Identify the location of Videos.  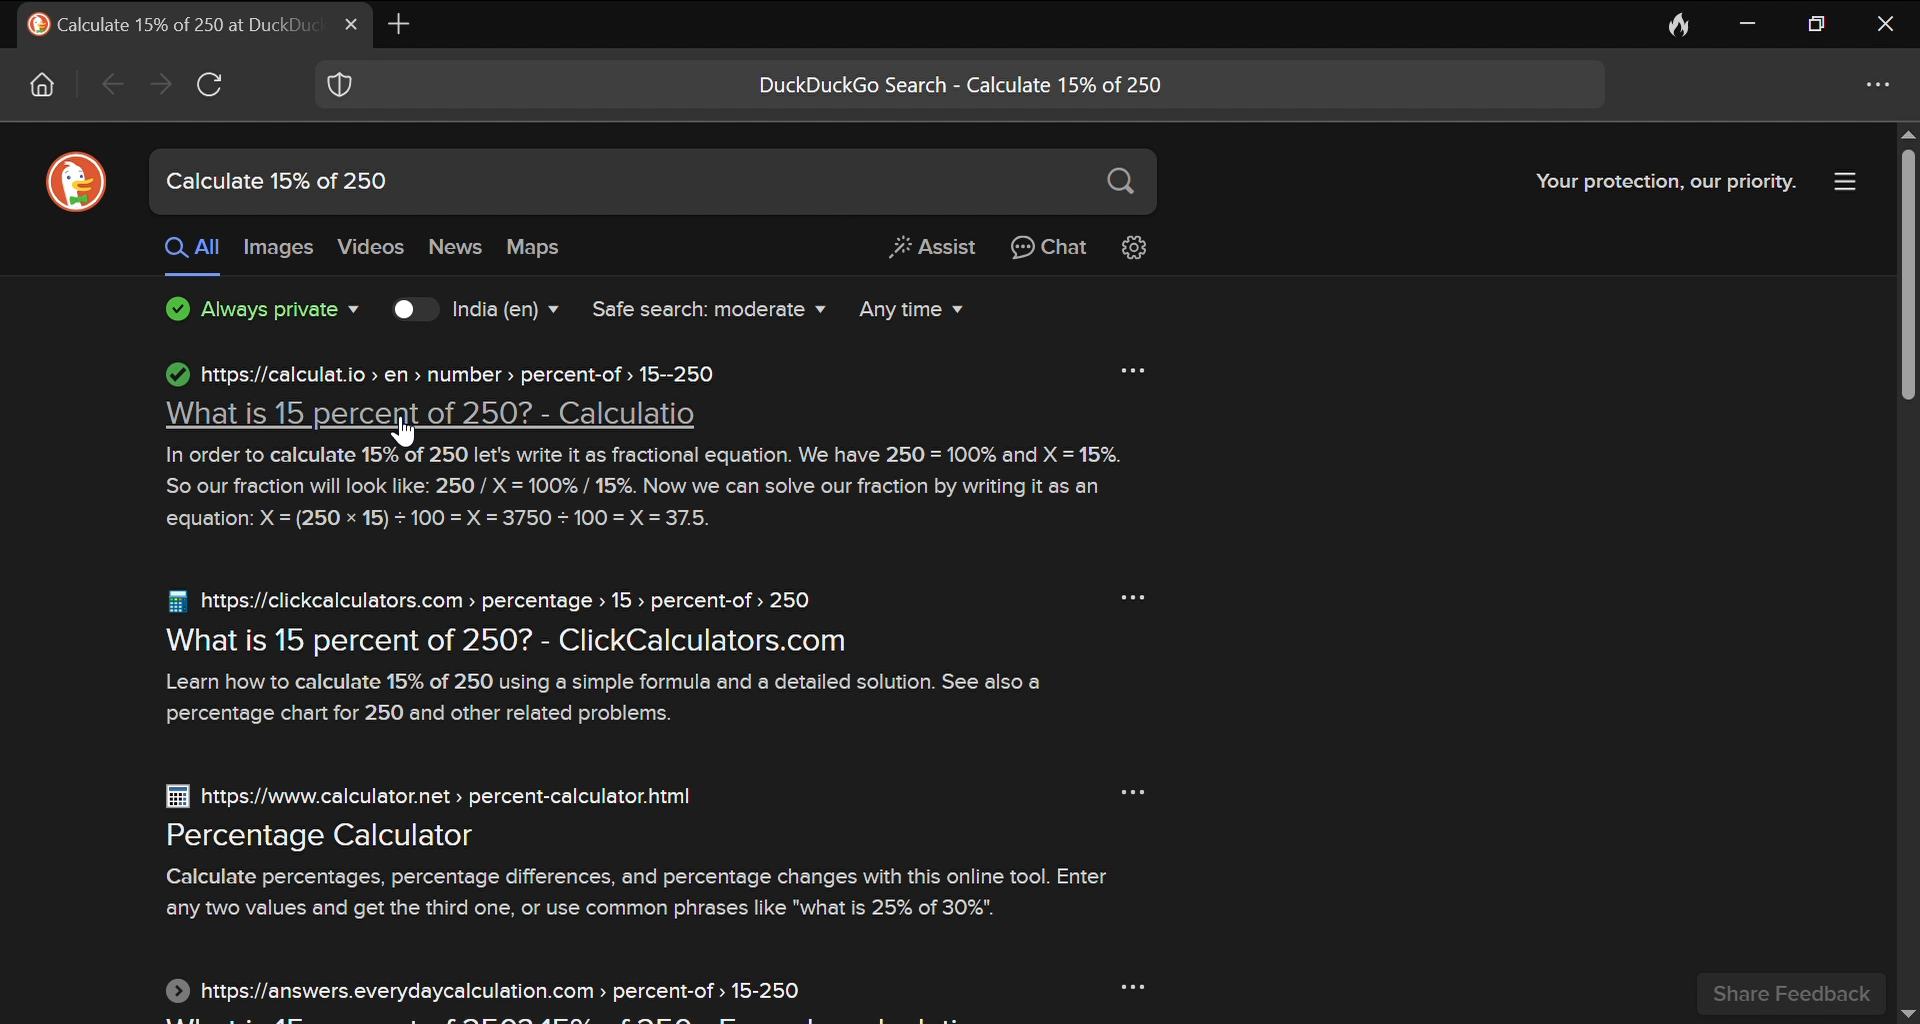
(376, 247).